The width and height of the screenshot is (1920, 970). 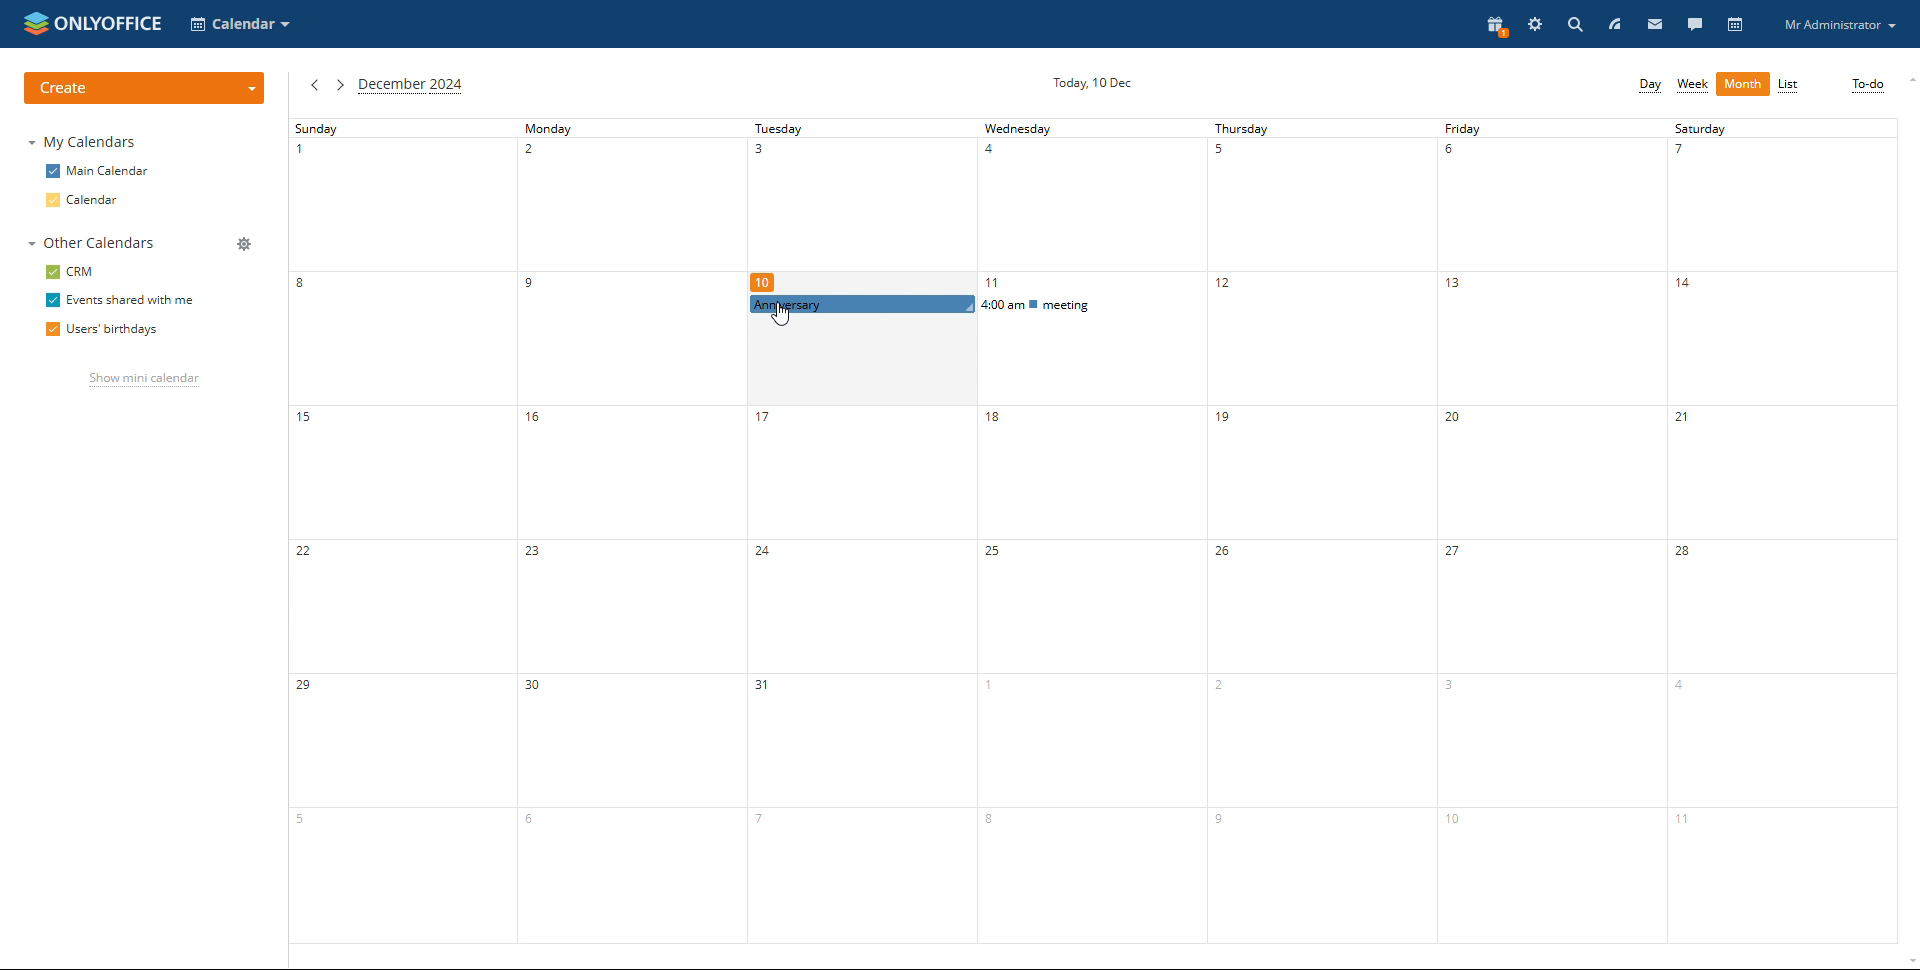 I want to click on tuesday, so click(x=858, y=204).